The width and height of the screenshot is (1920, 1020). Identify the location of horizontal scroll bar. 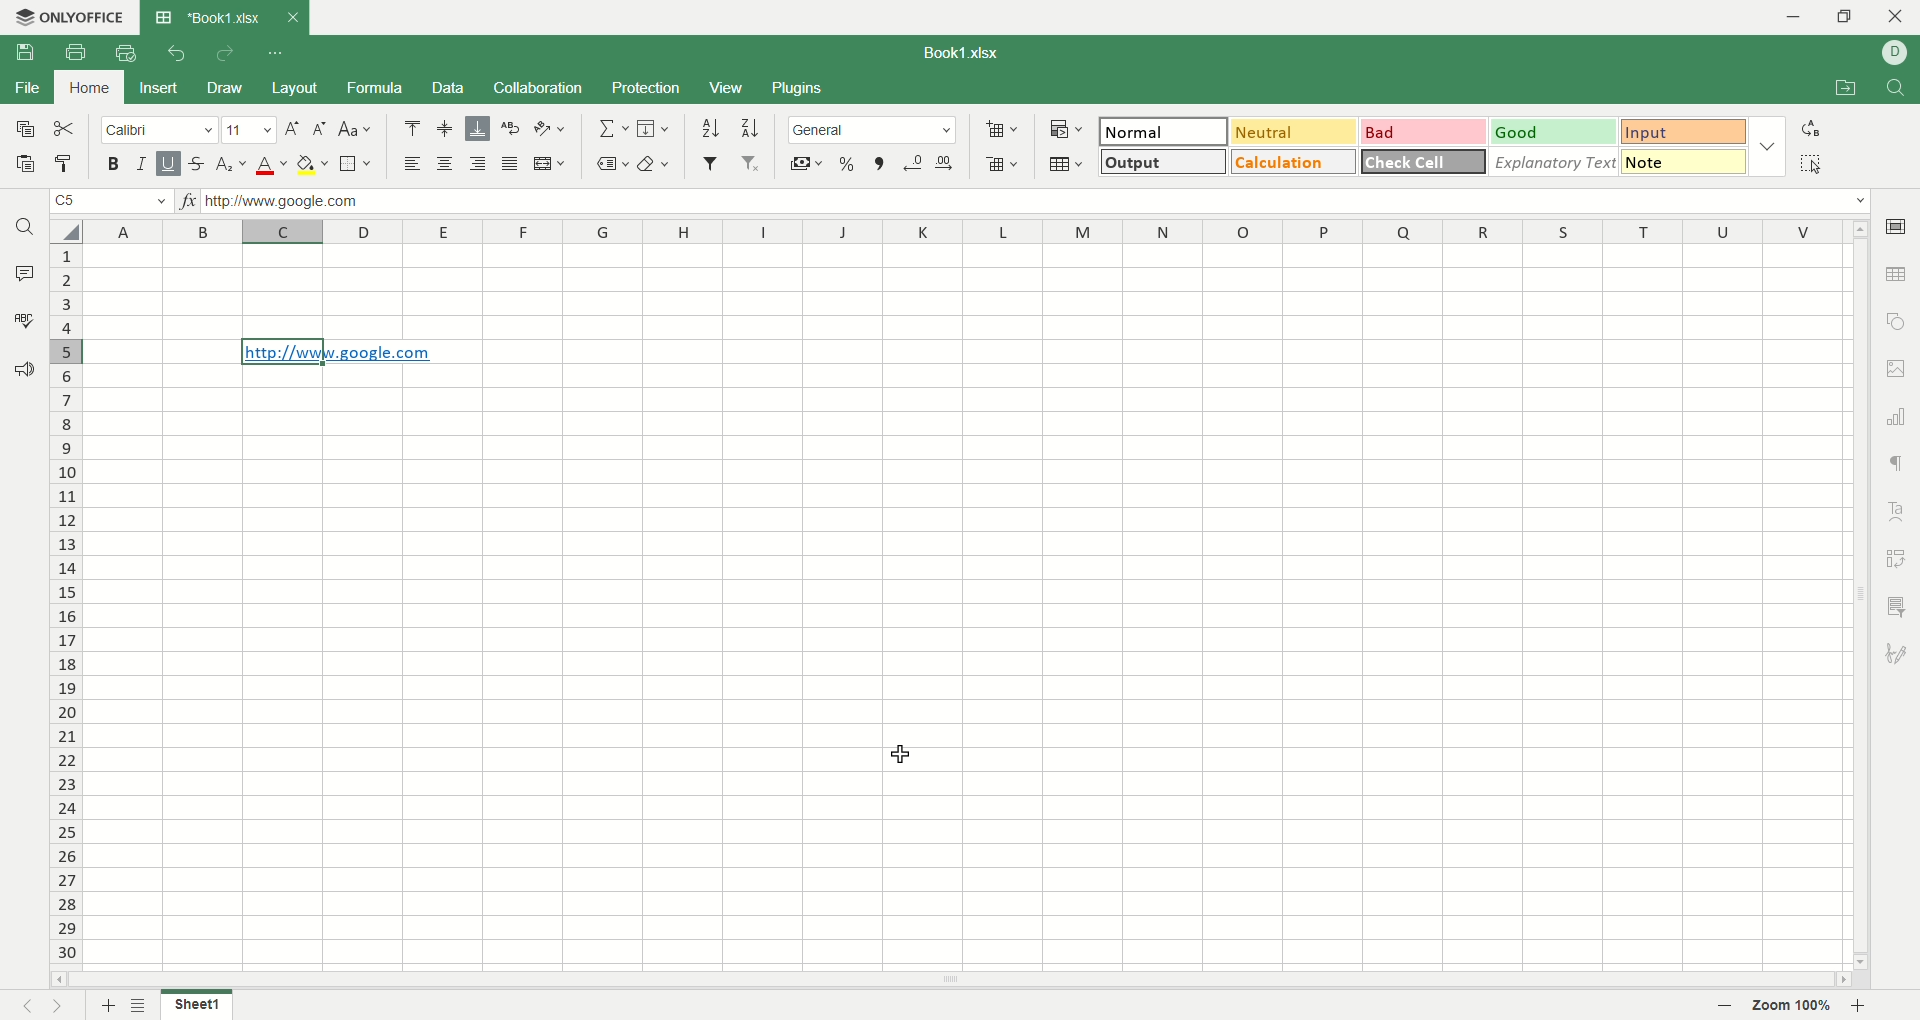
(950, 983).